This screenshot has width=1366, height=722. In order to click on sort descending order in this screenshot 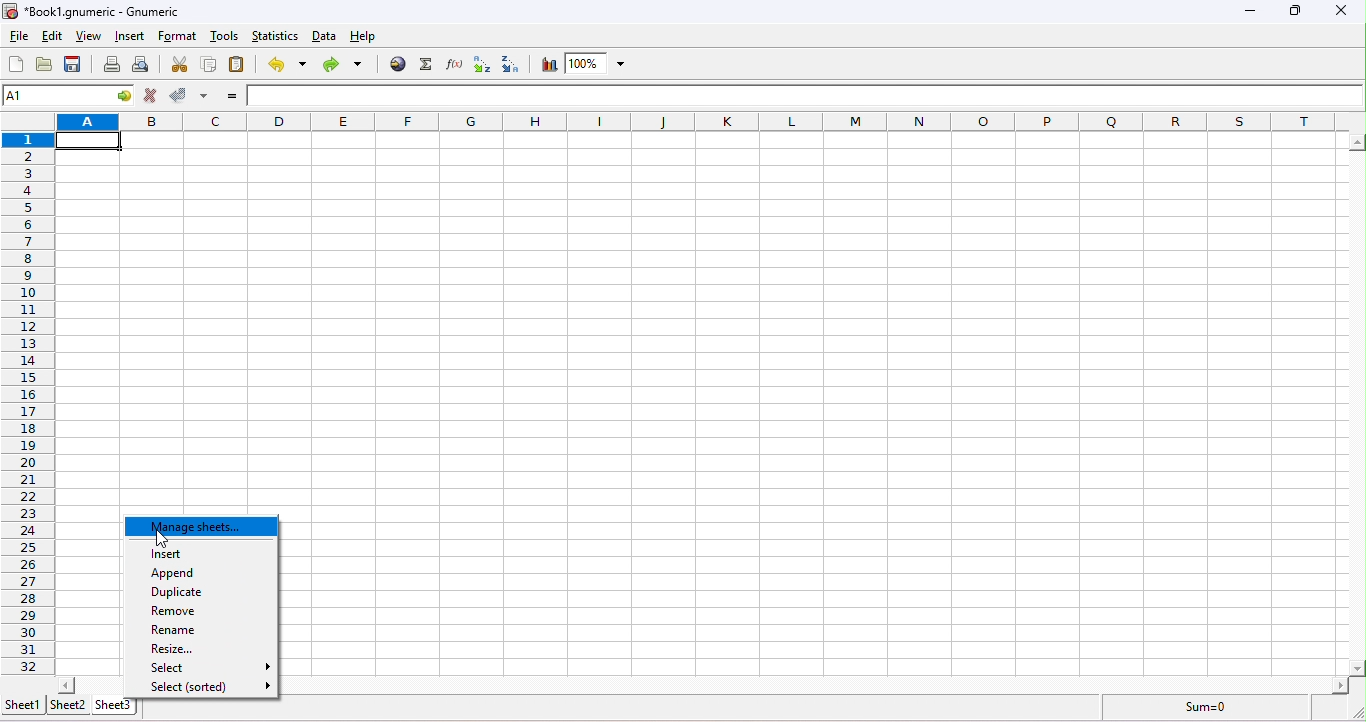, I will do `click(513, 63)`.